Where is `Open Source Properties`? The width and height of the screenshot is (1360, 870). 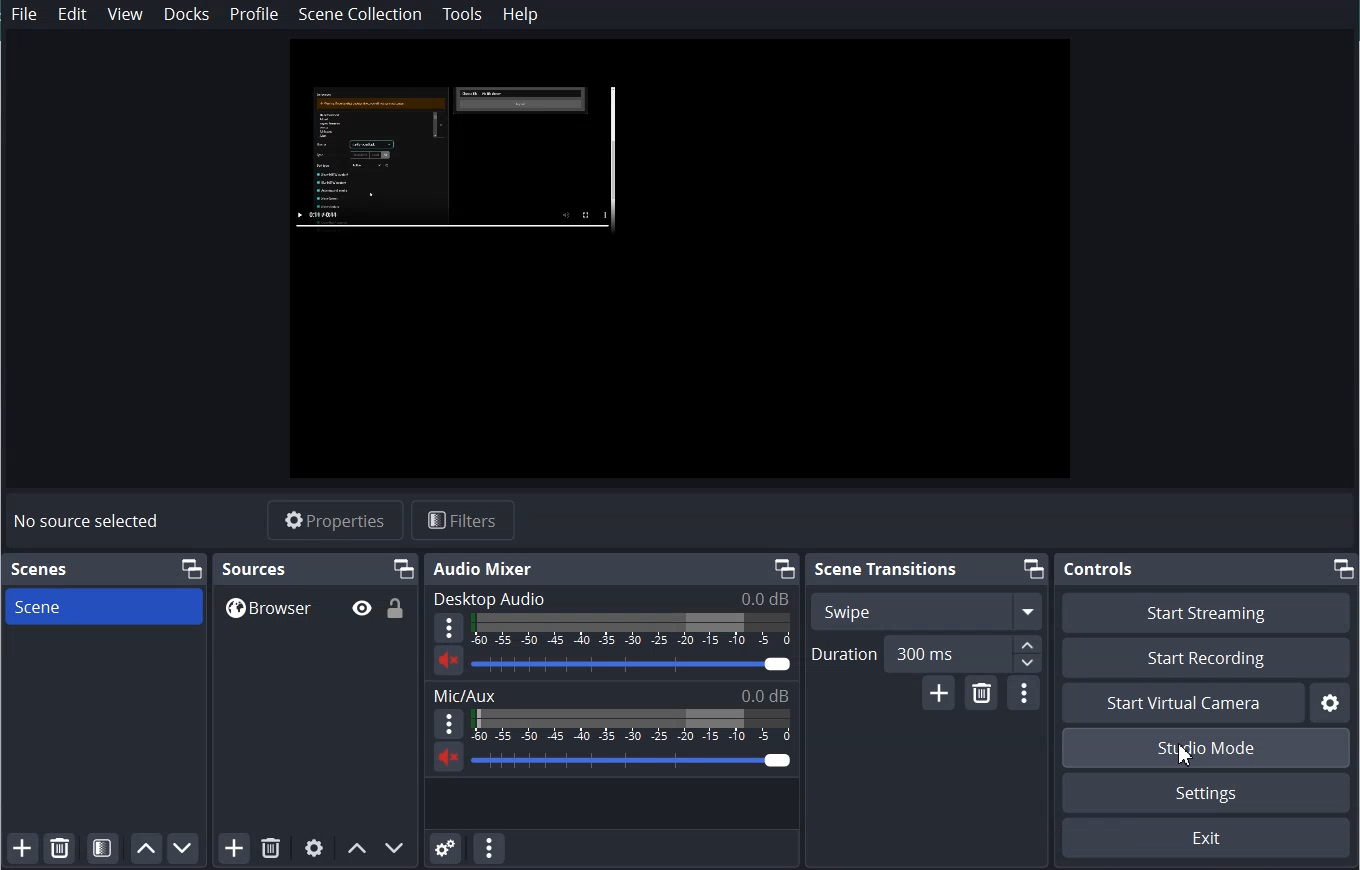 Open Source Properties is located at coordinates (313, 848).